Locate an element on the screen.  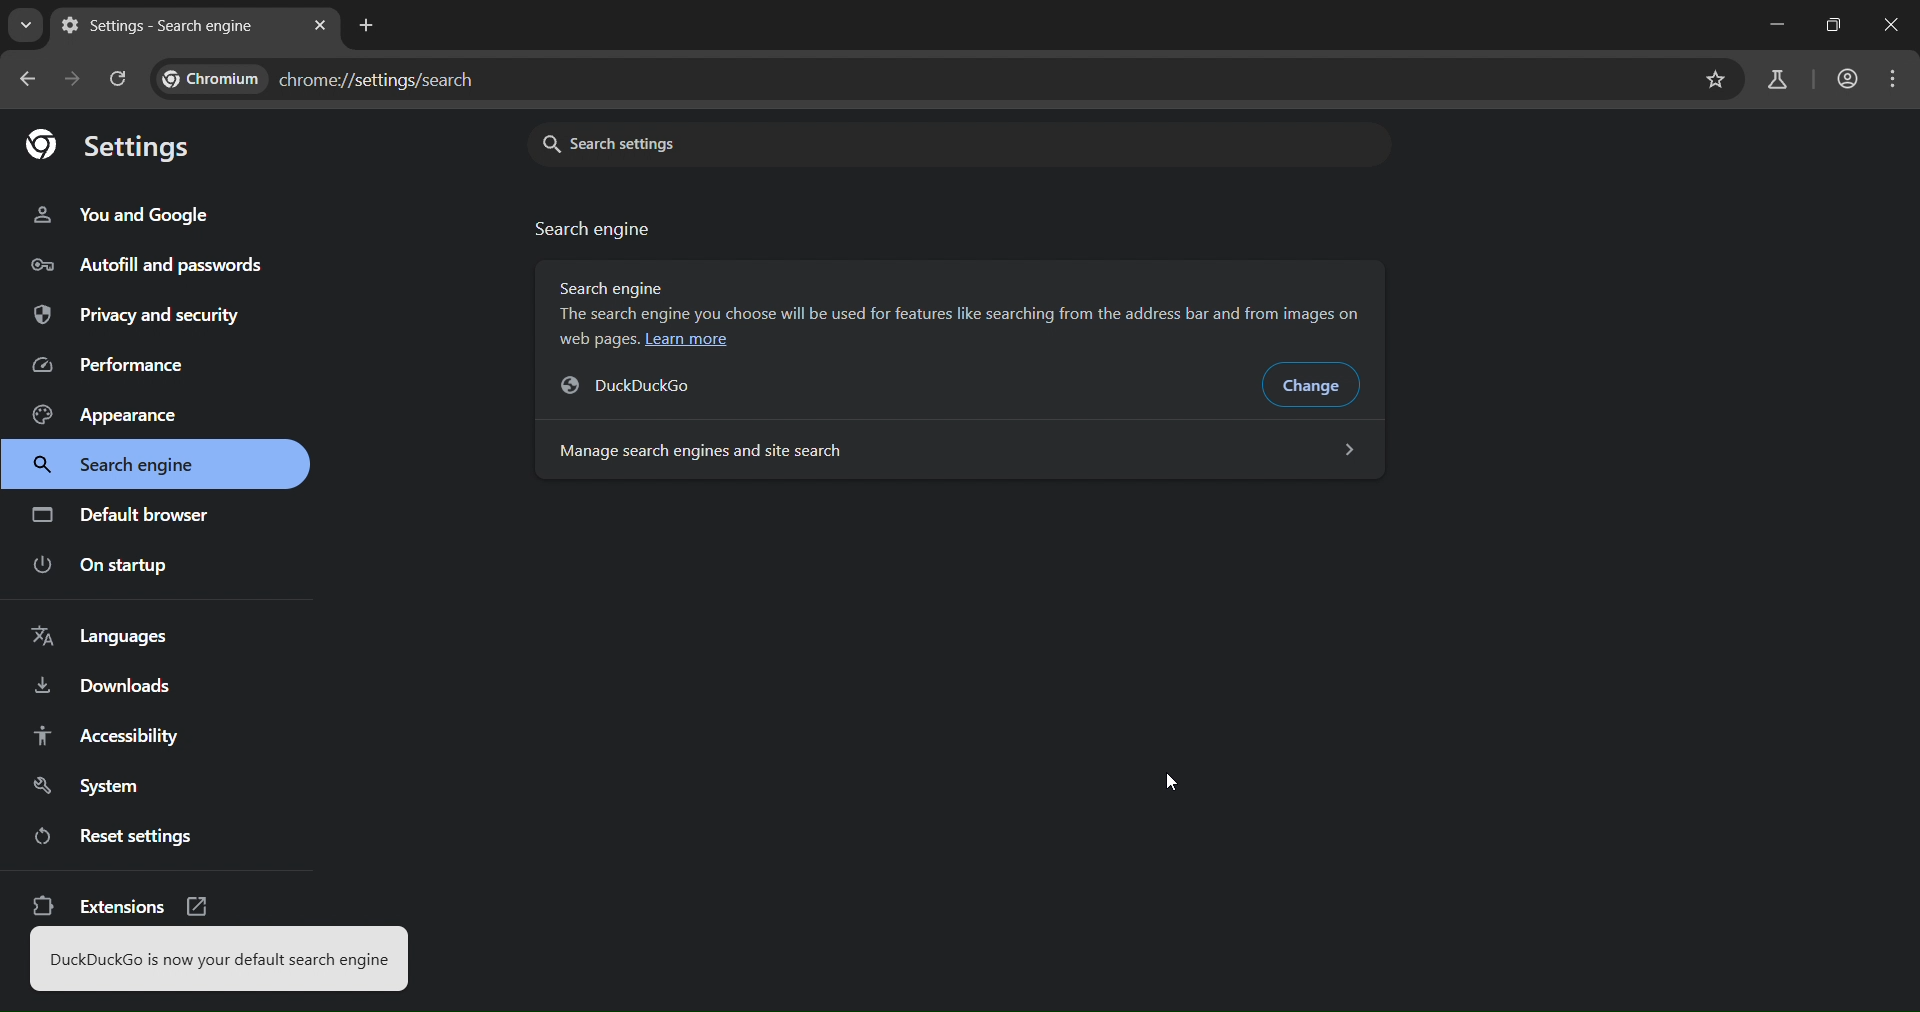
reload page is located at coordinates (120, 80).